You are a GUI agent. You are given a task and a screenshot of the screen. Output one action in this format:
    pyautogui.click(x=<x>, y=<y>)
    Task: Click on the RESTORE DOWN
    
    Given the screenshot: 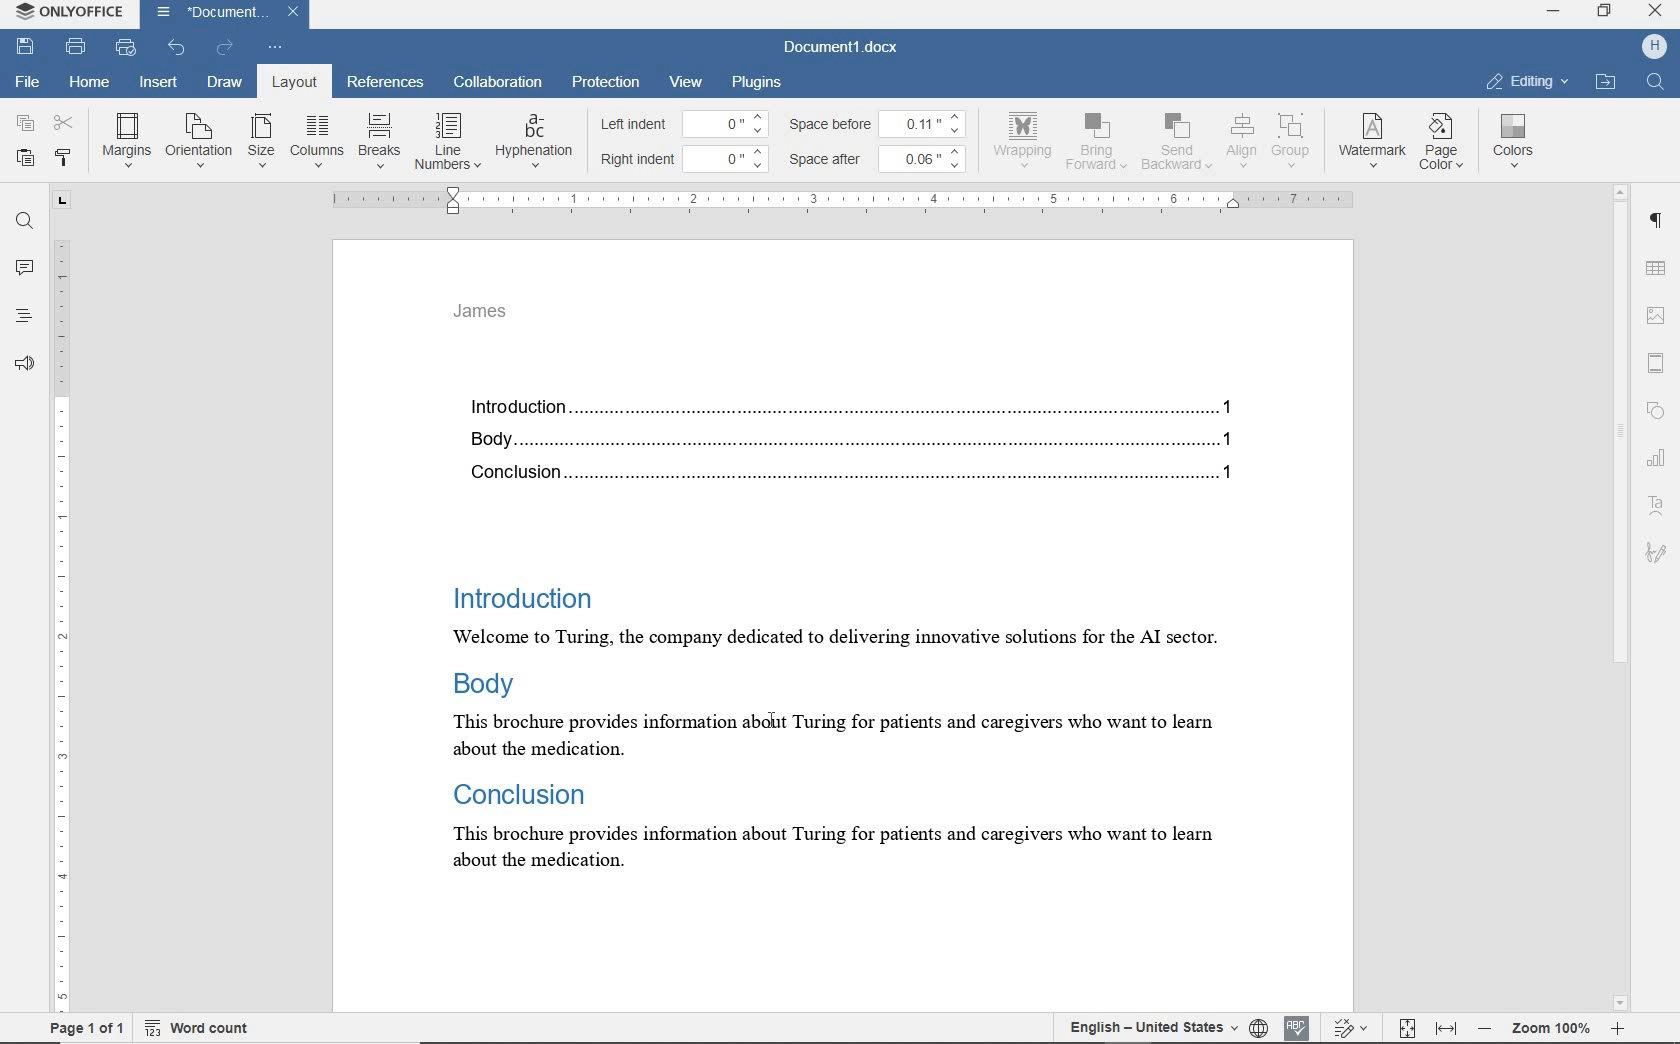 What is the action you would take?
    pyautogui.click(x=1608, y=13)
    